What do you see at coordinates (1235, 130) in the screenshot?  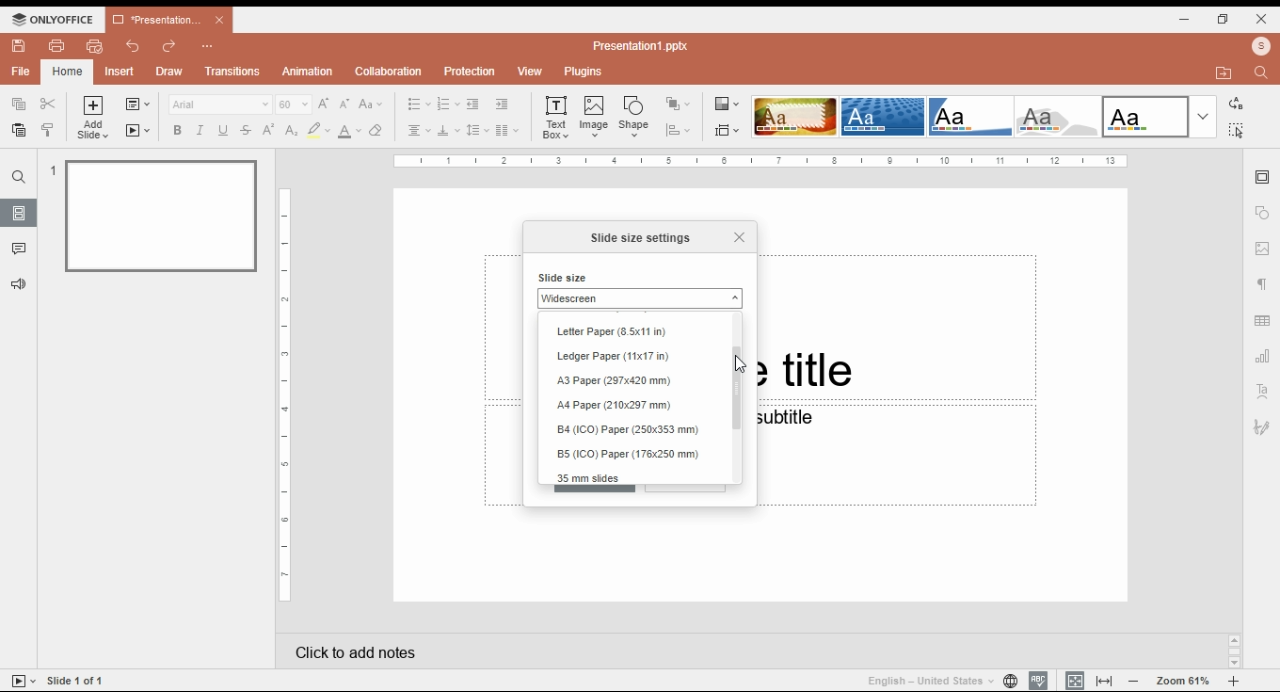 I see `find` at bounding box center [1235, 130].